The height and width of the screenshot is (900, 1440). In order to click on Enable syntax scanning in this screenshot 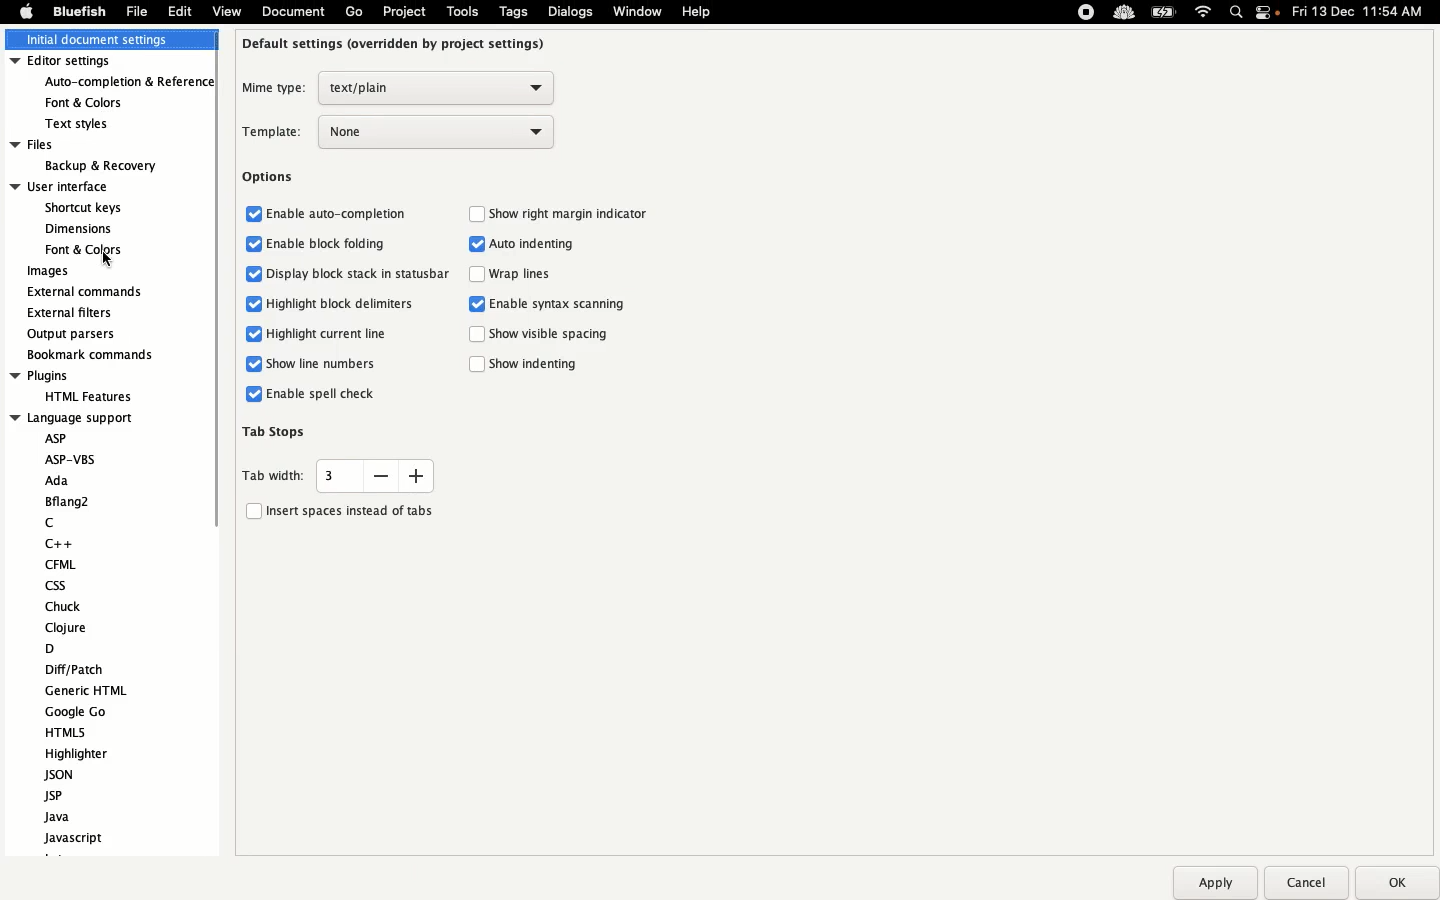, I will do `click(552, 305)`.